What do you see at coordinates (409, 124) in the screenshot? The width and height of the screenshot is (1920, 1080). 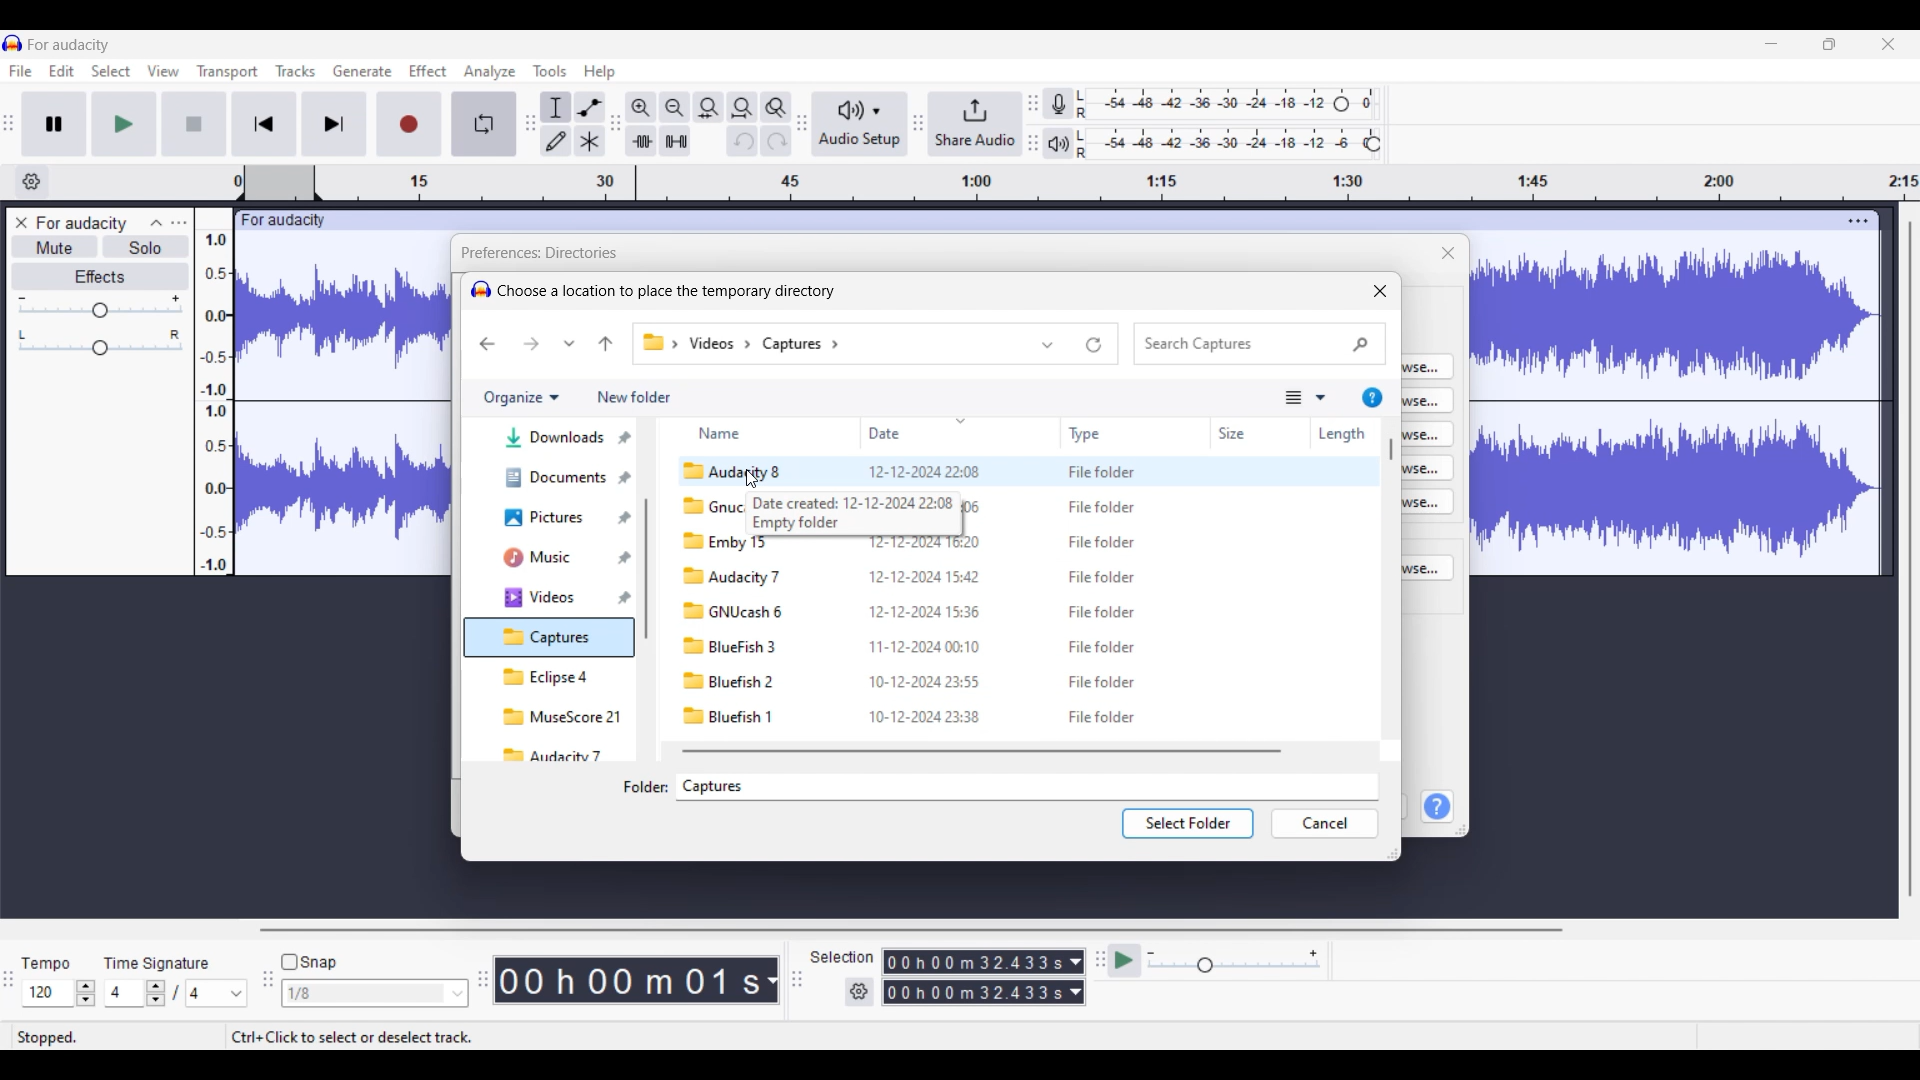 I see `Record/Record new track` at bounding box center [409, 124].